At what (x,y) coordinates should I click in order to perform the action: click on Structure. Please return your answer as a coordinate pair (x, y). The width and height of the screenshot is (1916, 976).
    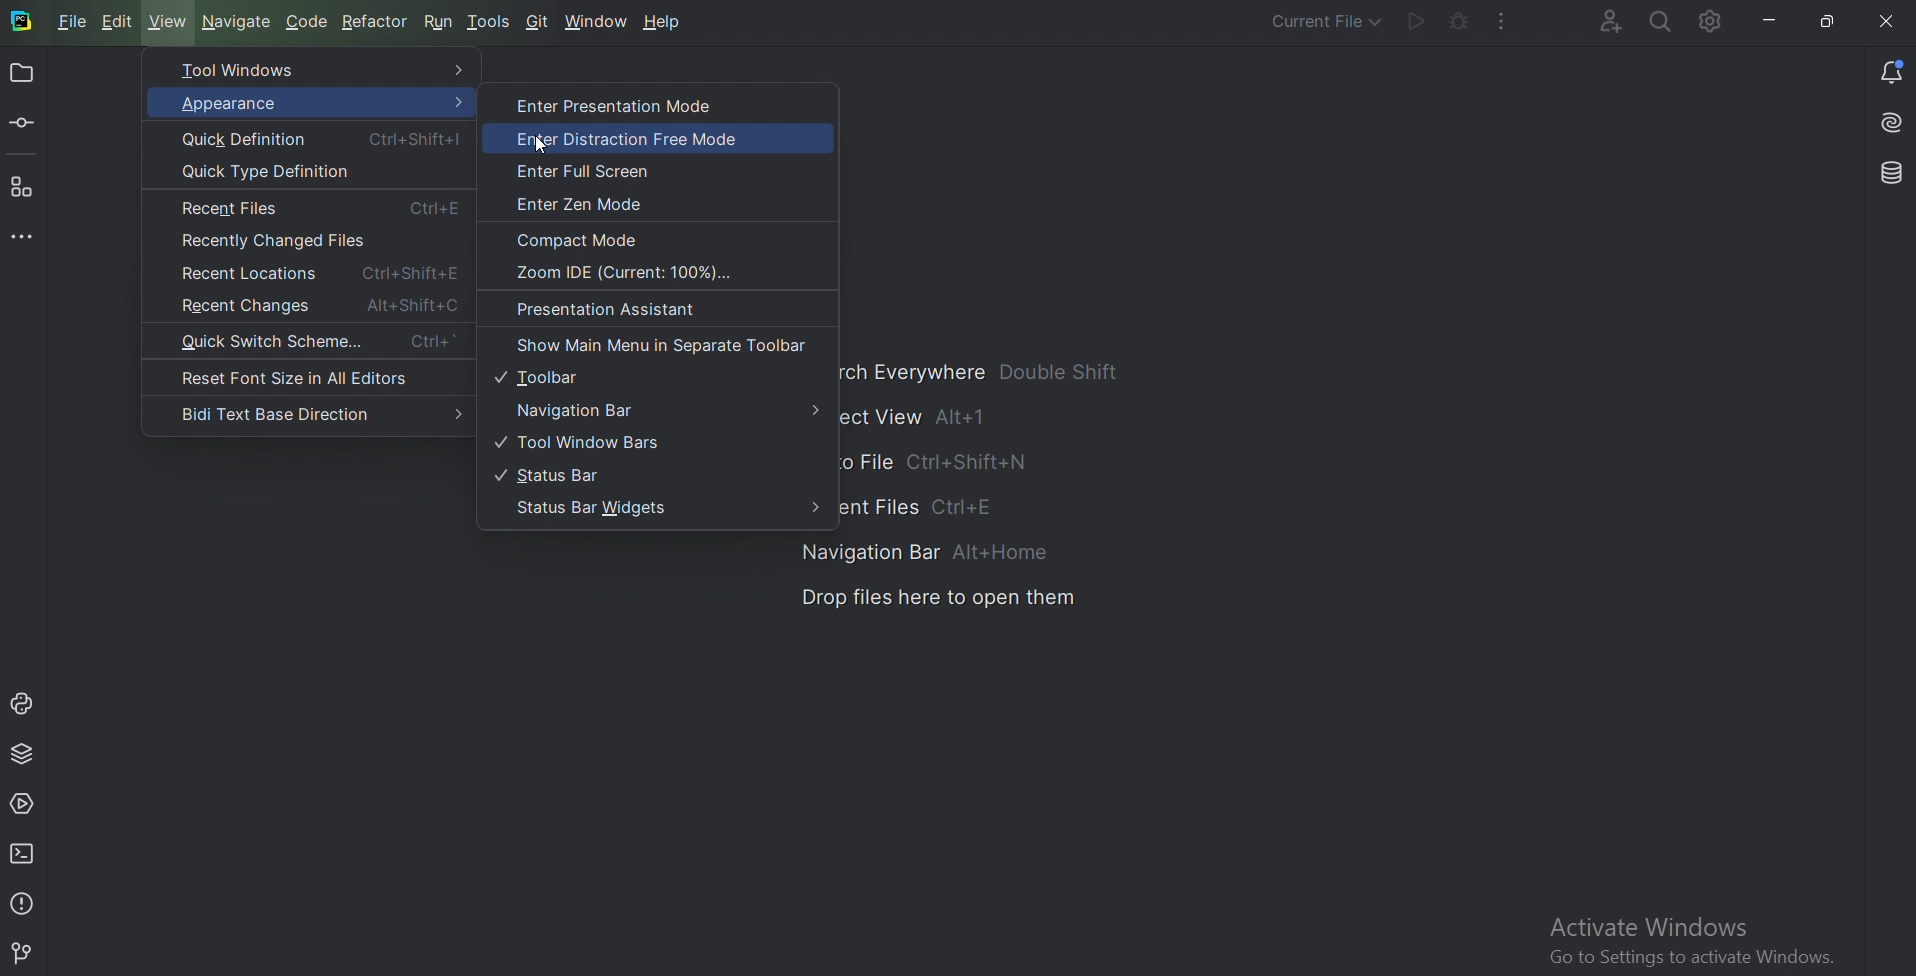
    Looking at the image, I should click on (23, 187).